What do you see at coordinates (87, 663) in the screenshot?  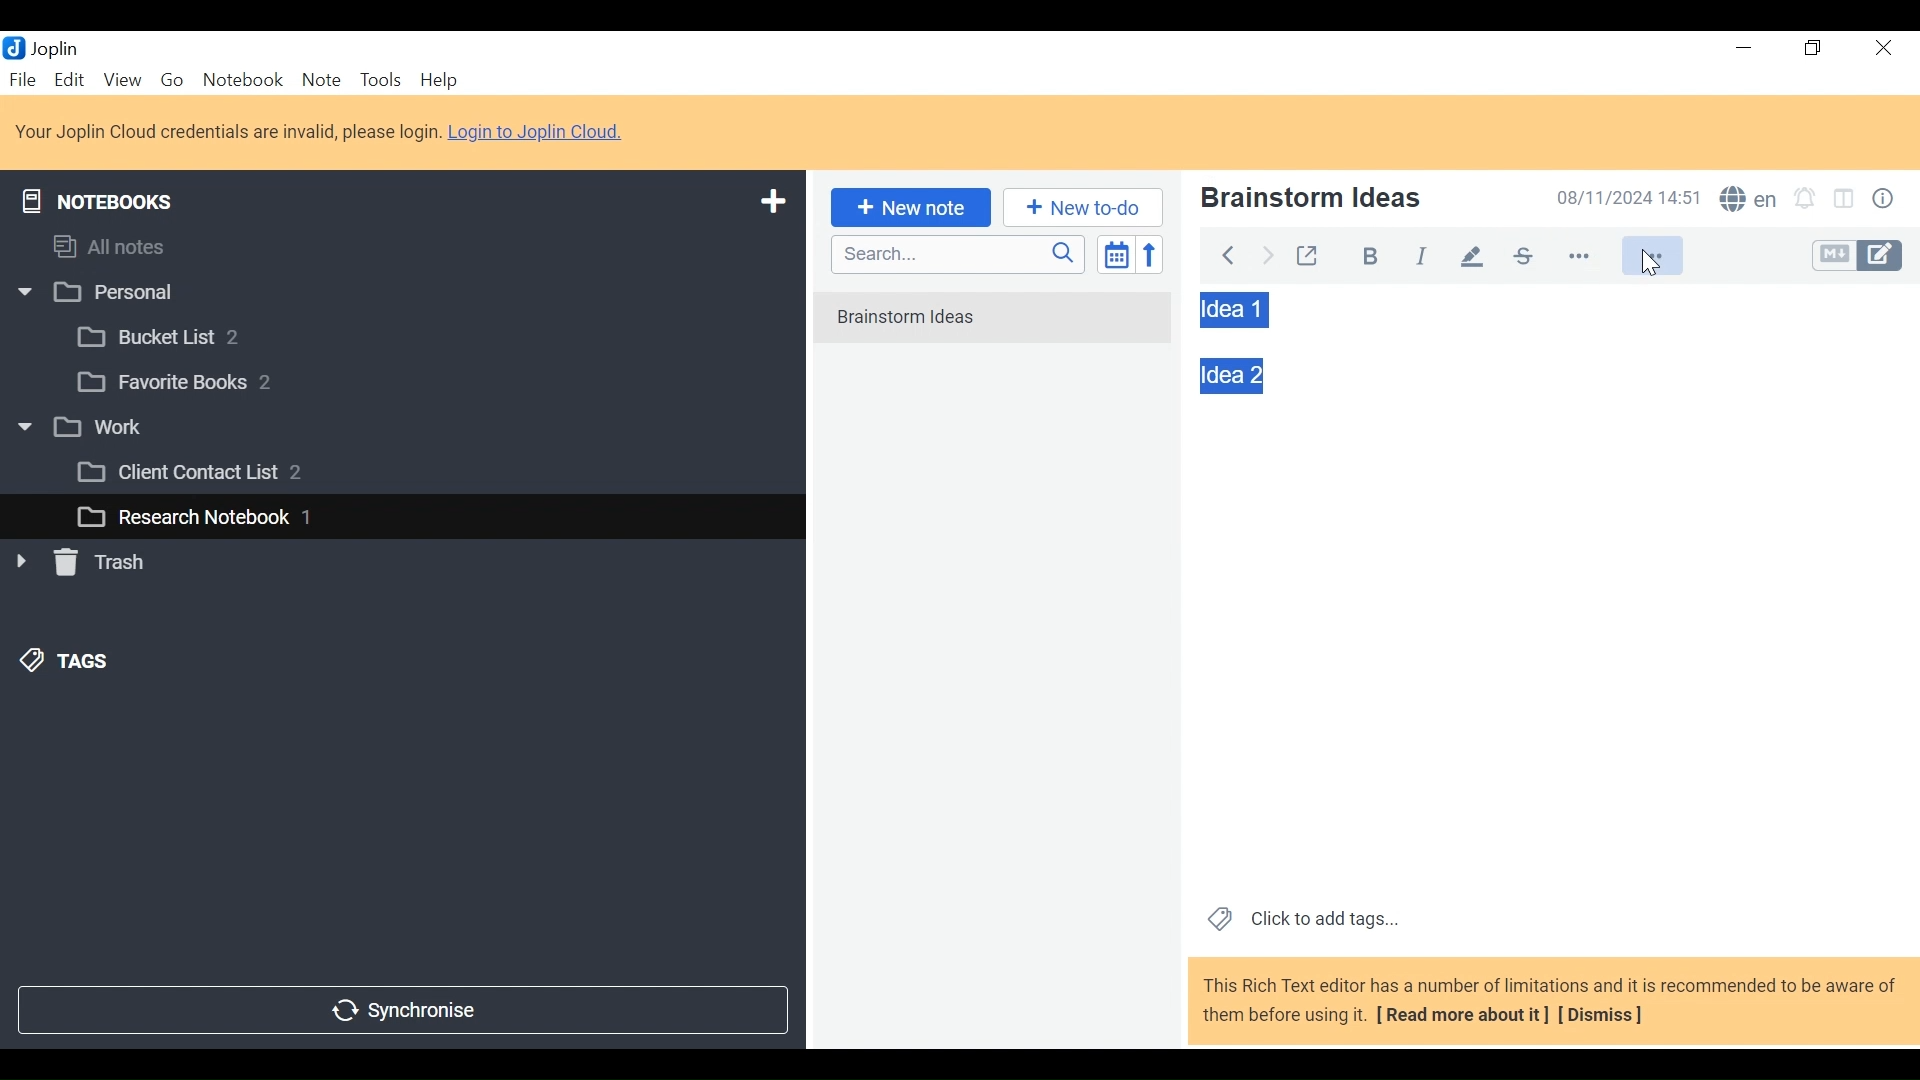 I see `&) TAGS` at bounding box center [87, 663].